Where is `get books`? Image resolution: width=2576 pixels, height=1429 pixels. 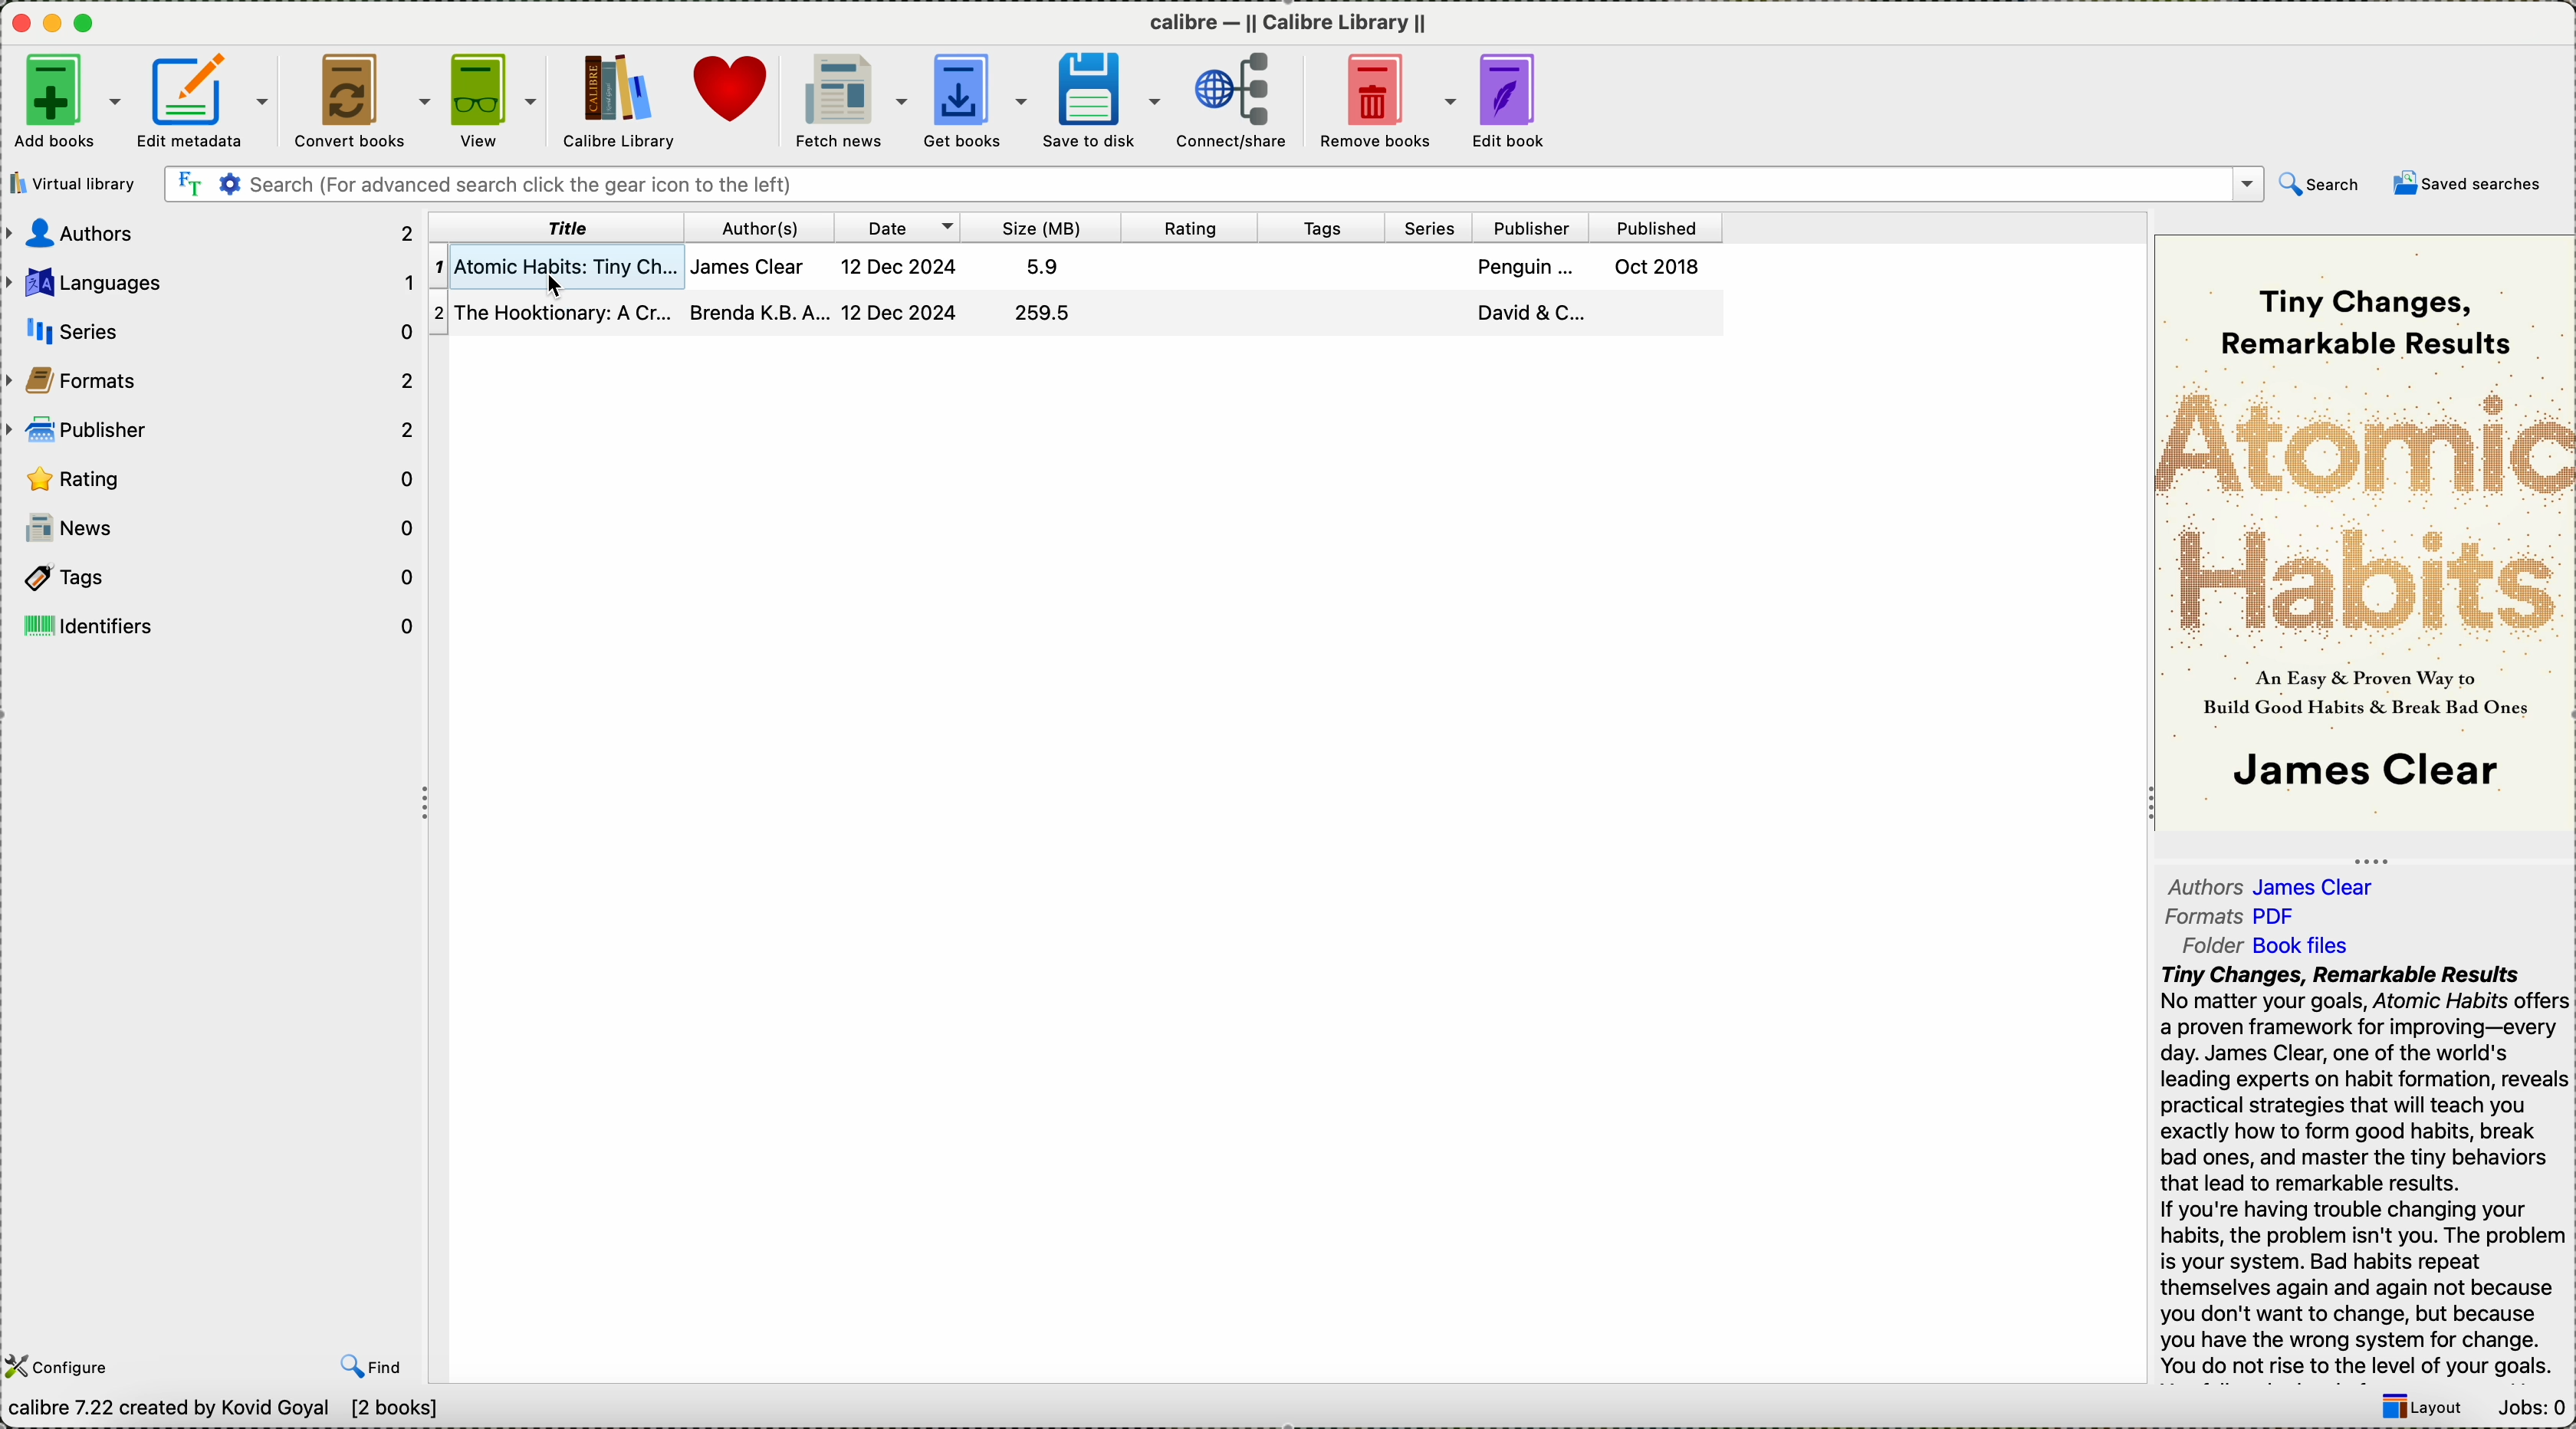
get books is located at coordinates (972, 101).